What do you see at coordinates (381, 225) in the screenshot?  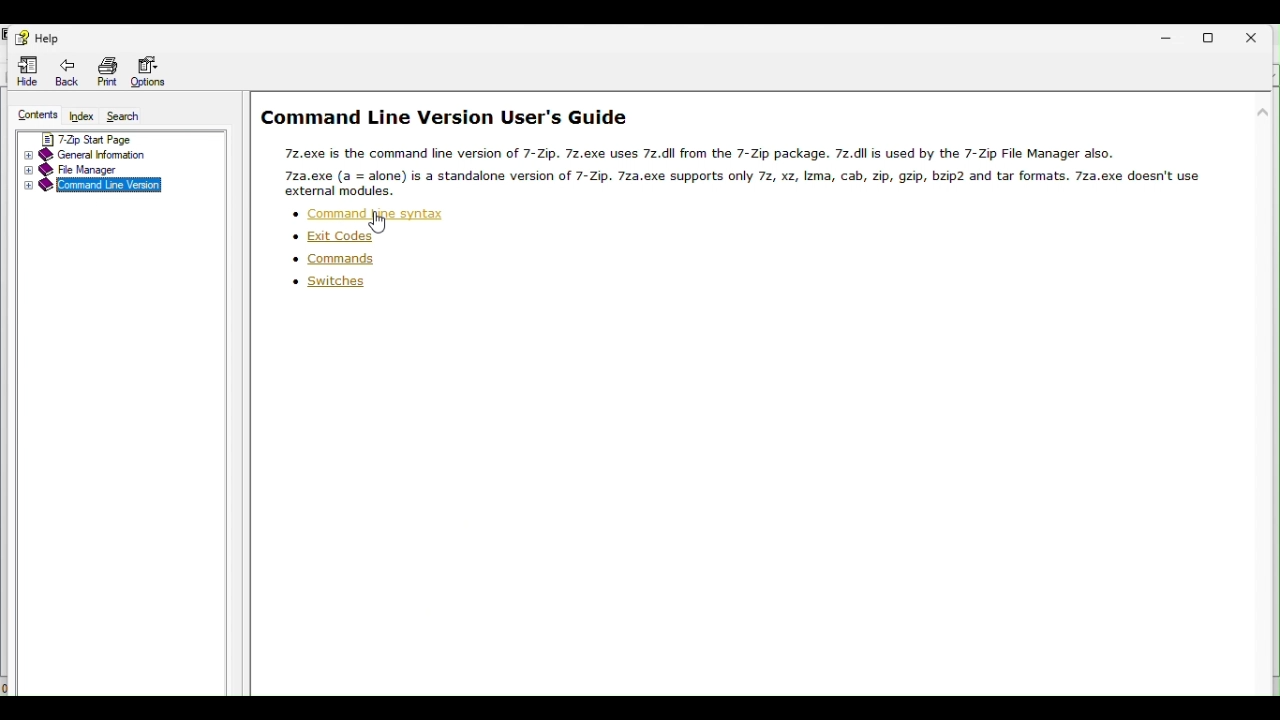 I see `cursor` at bounding box center [381, 225].